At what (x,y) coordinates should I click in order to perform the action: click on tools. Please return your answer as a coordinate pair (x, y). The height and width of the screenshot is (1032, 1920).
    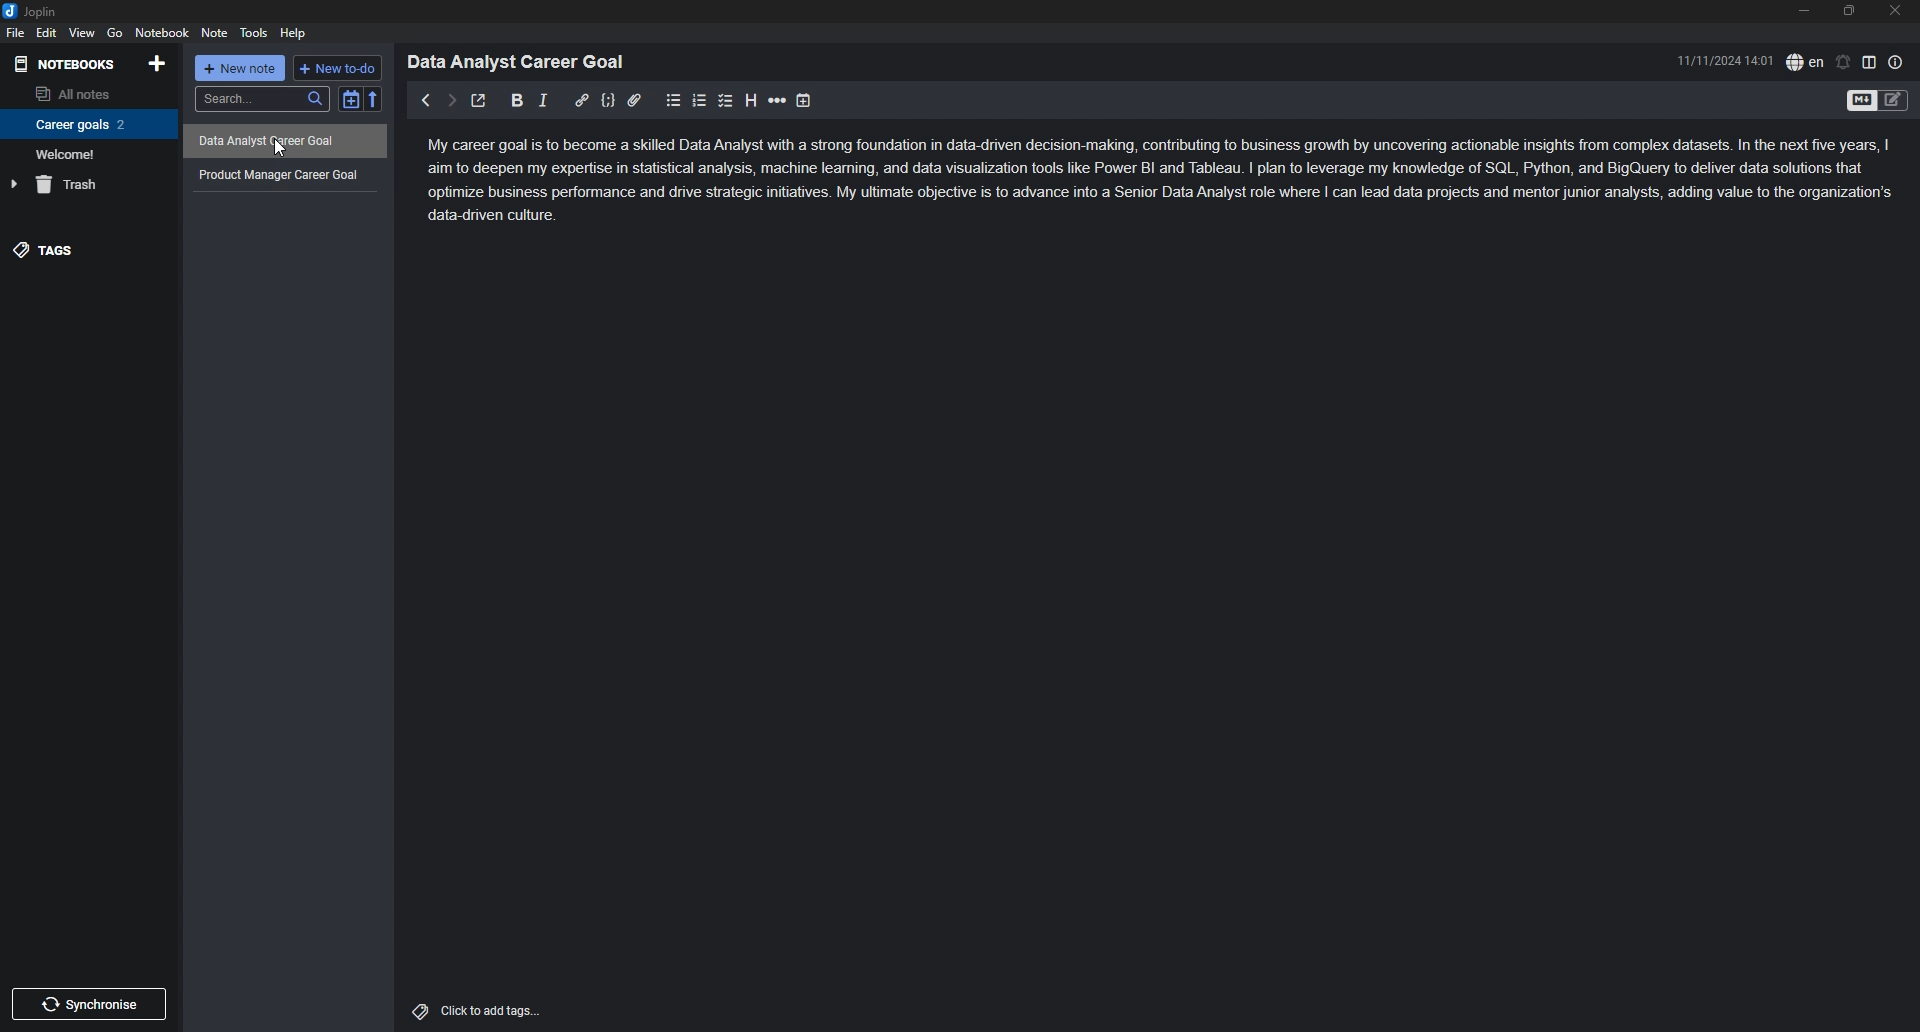
    Looking at the image, I should click on (254, 33).